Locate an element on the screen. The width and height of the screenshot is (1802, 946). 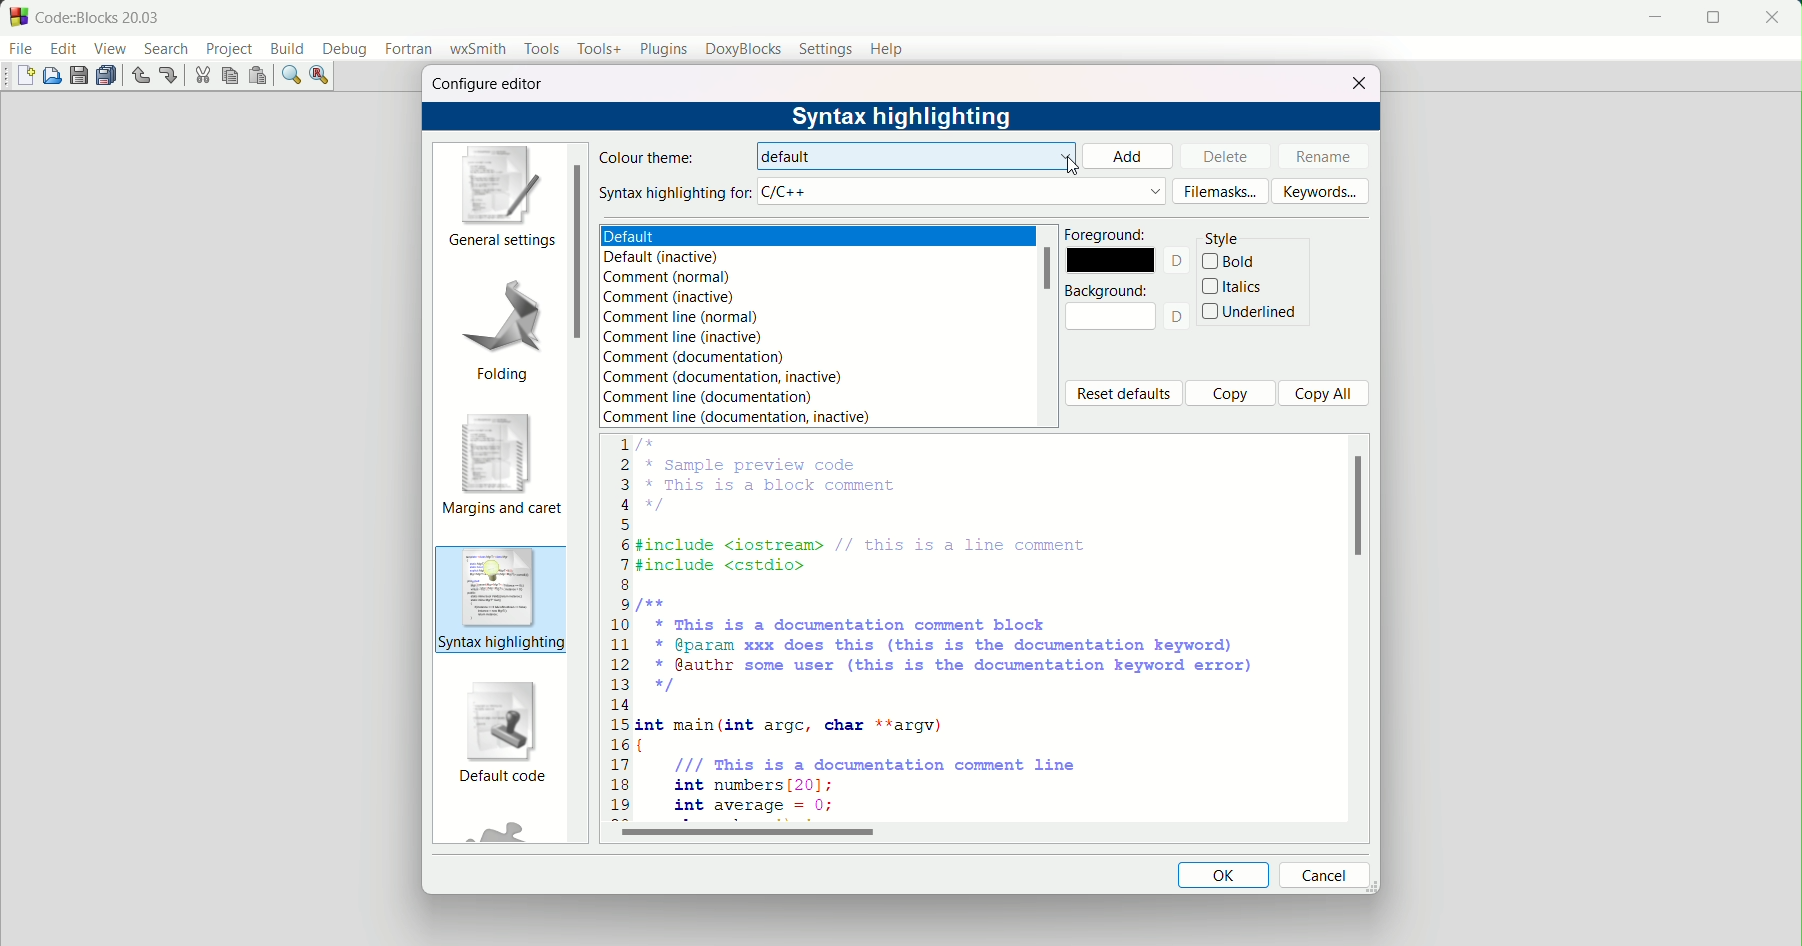
close is located at coordinates (1772, 18).